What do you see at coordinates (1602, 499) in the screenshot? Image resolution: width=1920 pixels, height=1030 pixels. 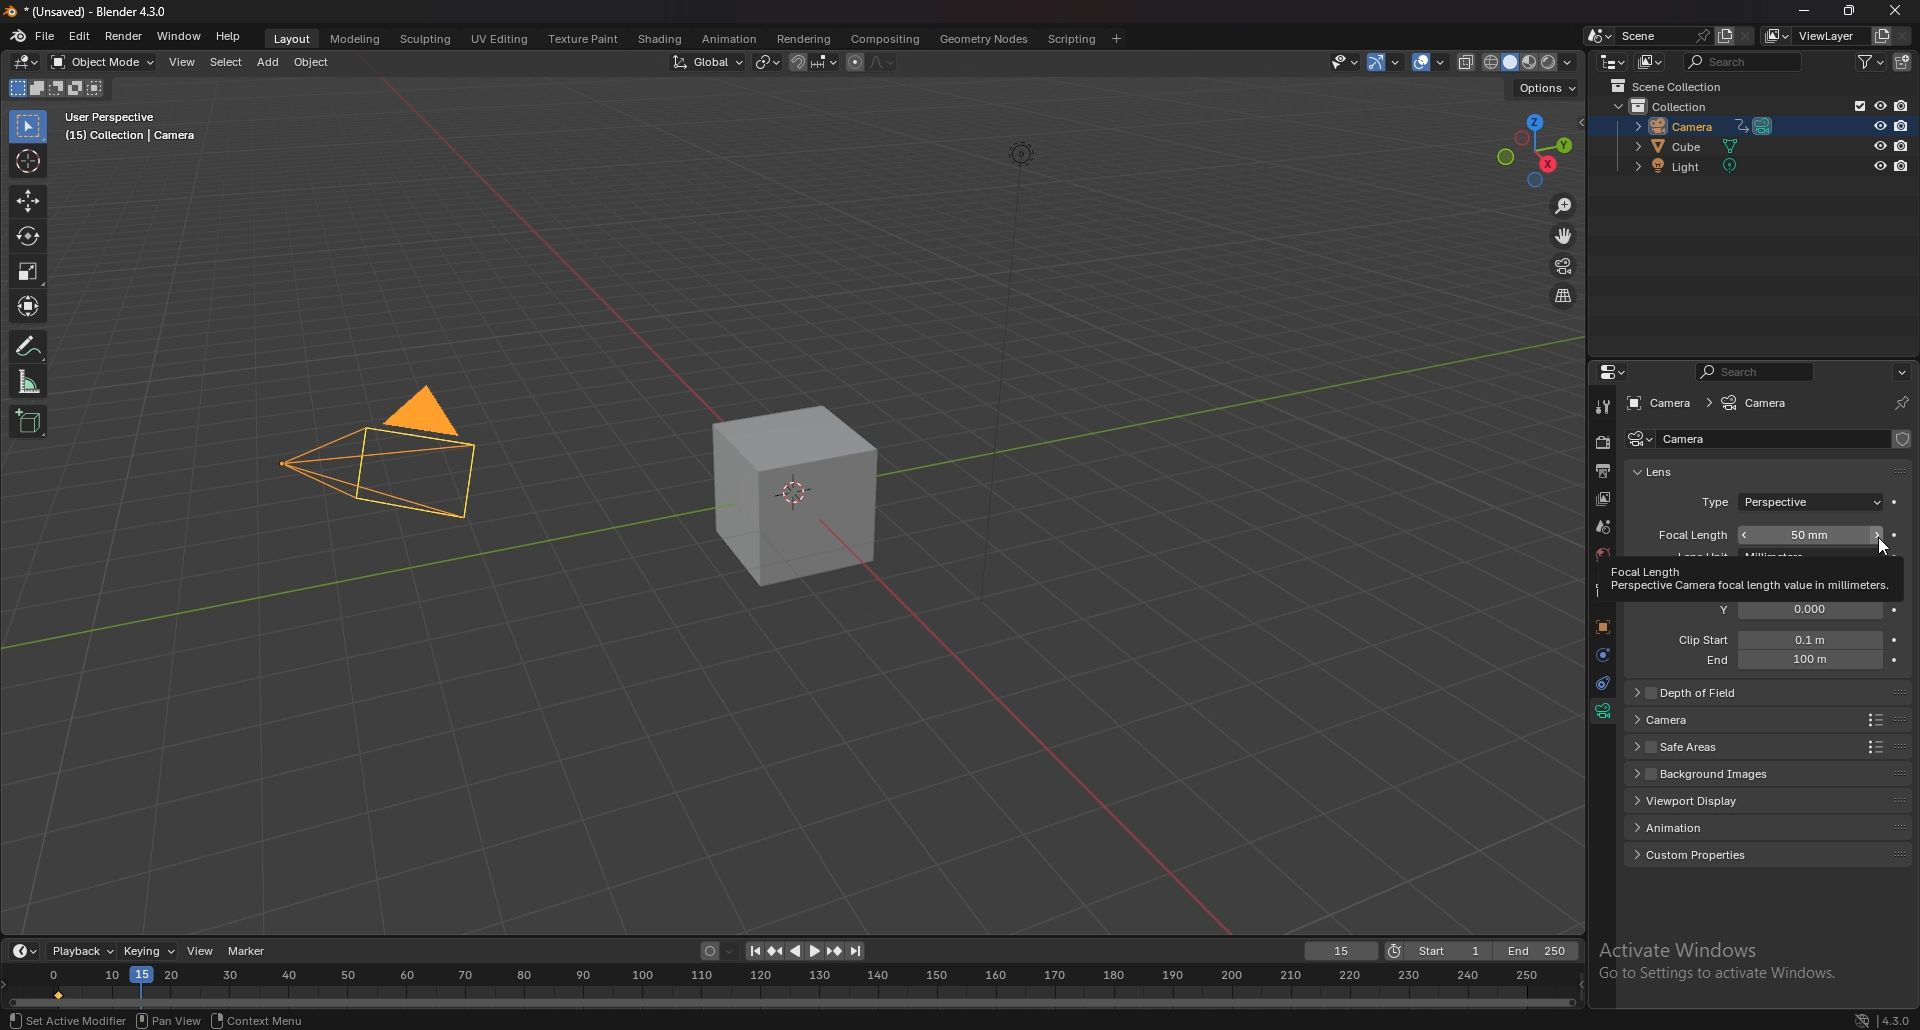 I see `layer` at bounding box center [1602, 499].